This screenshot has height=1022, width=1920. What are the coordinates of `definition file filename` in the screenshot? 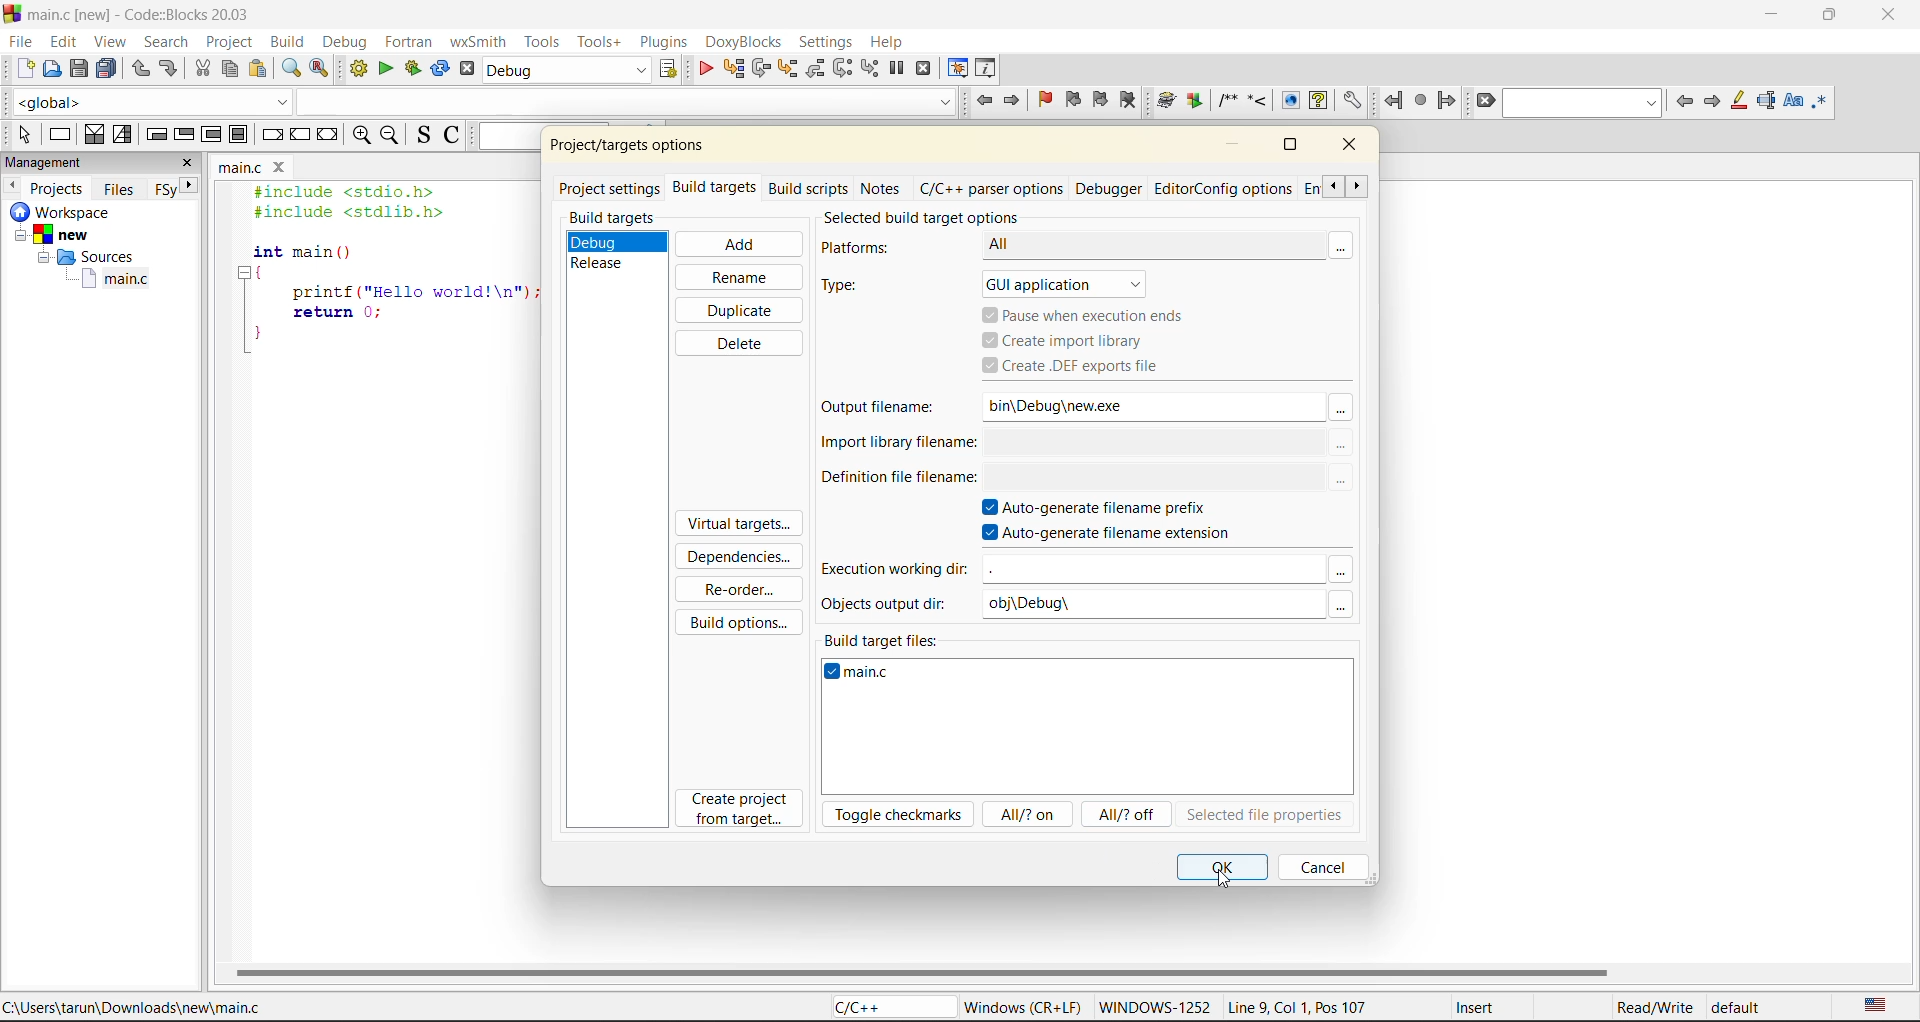 It's located at (900, 475).